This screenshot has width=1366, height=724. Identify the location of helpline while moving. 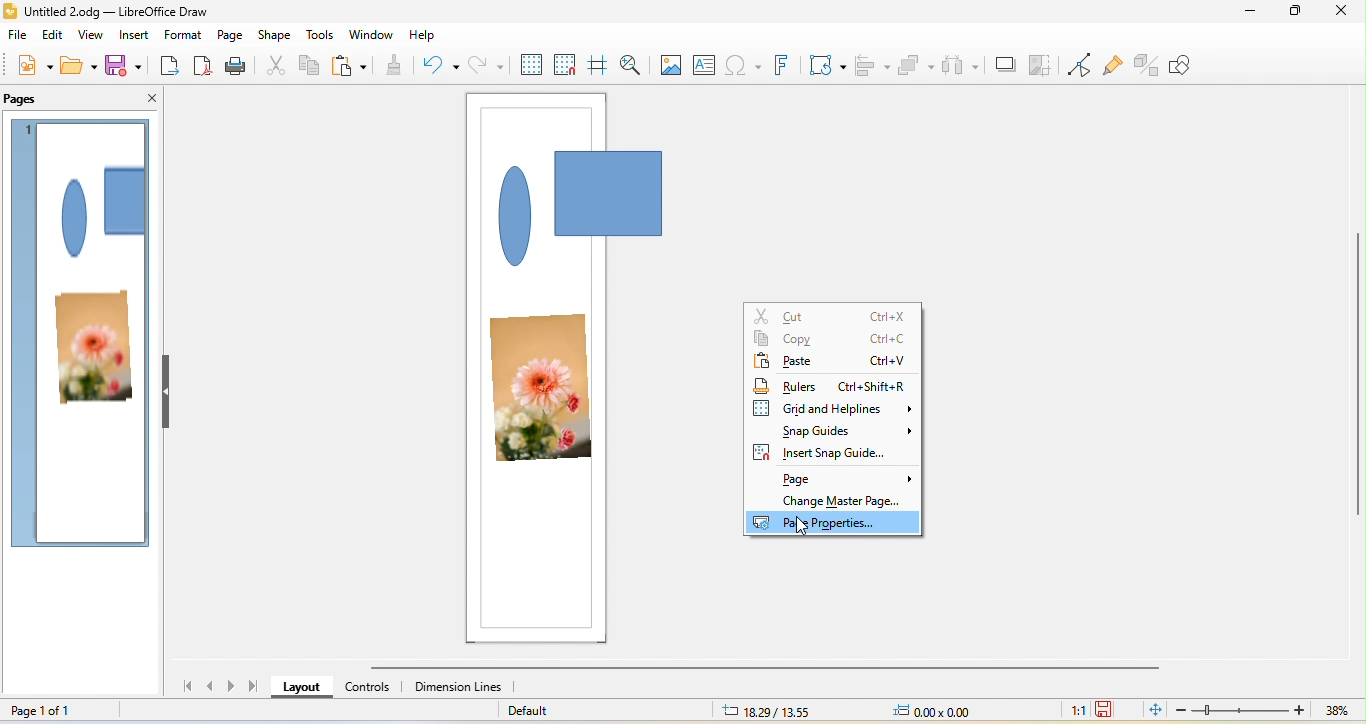
(600, 67).